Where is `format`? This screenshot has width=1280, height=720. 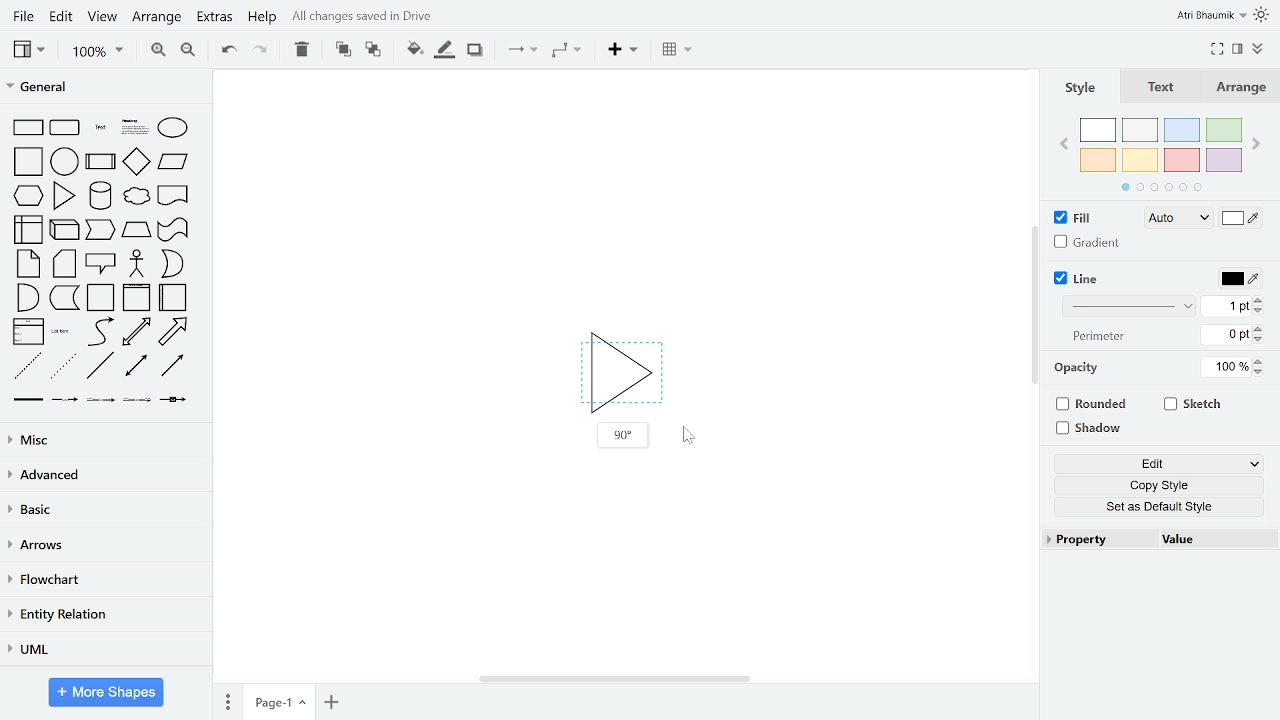
format is located at coordinates (1237, 48).